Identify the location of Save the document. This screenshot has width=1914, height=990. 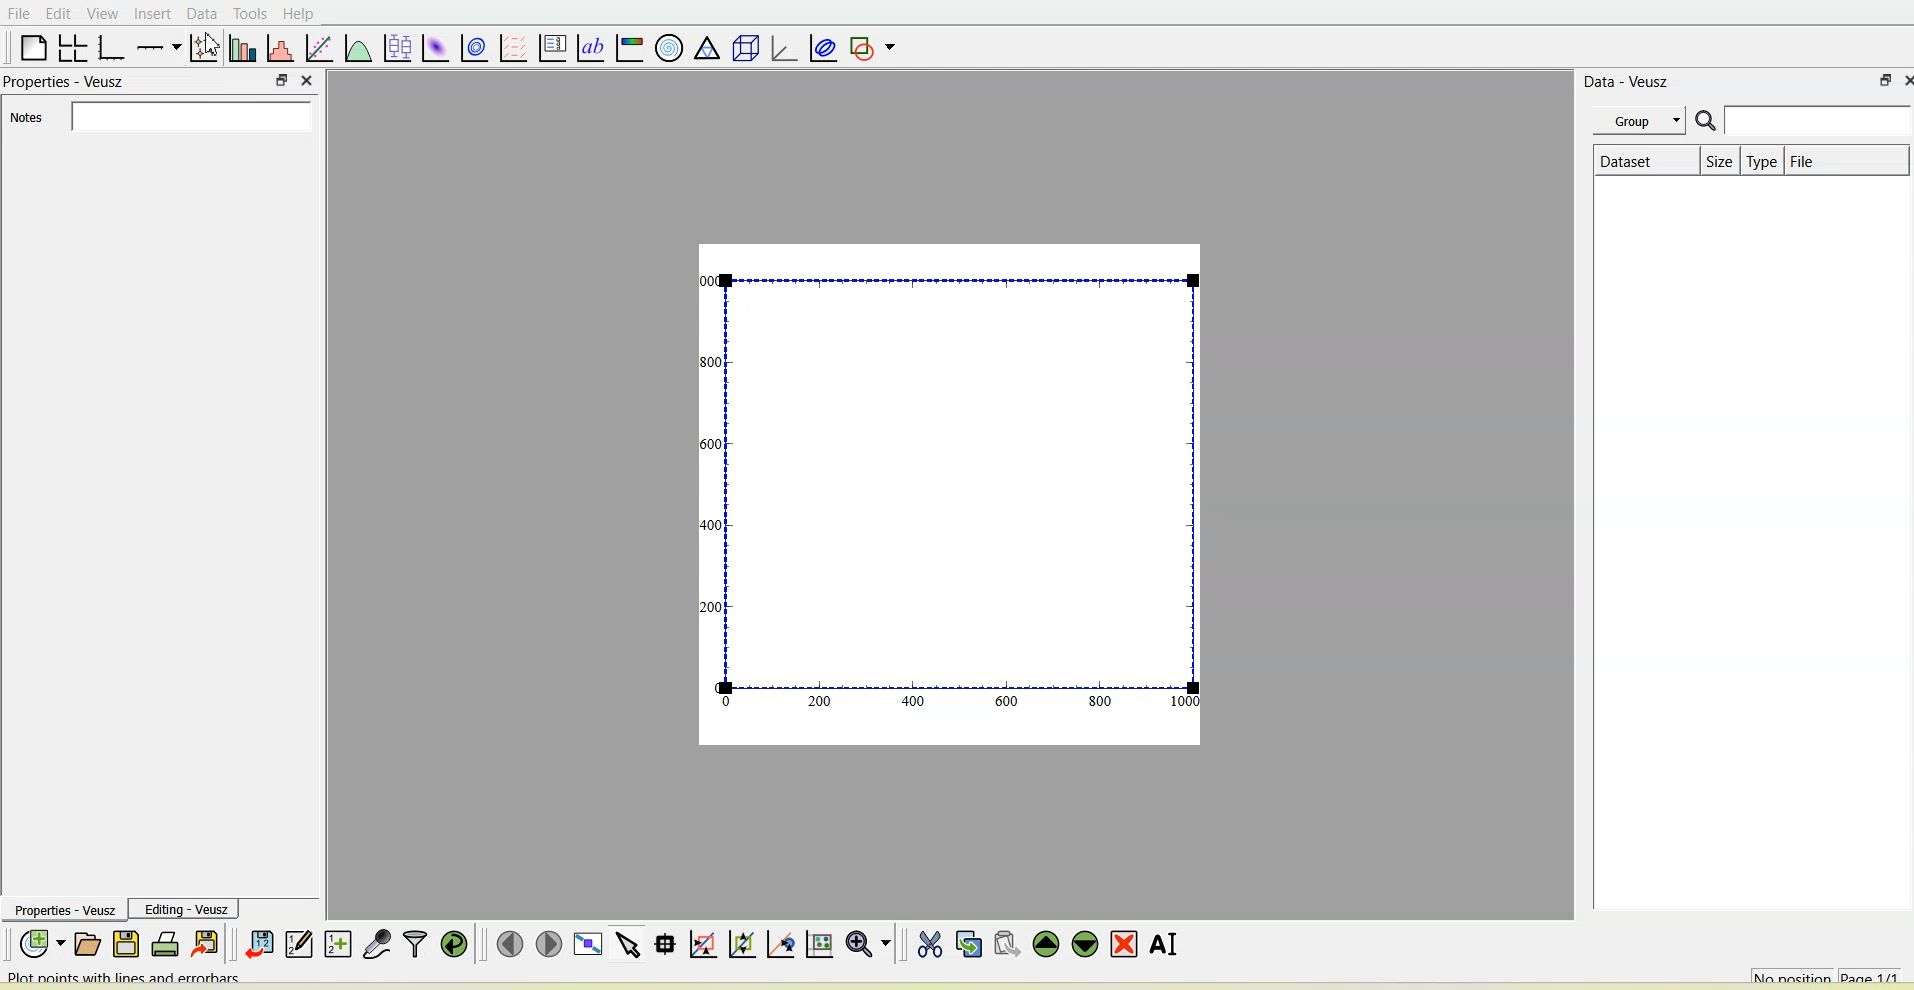
(127, 945).